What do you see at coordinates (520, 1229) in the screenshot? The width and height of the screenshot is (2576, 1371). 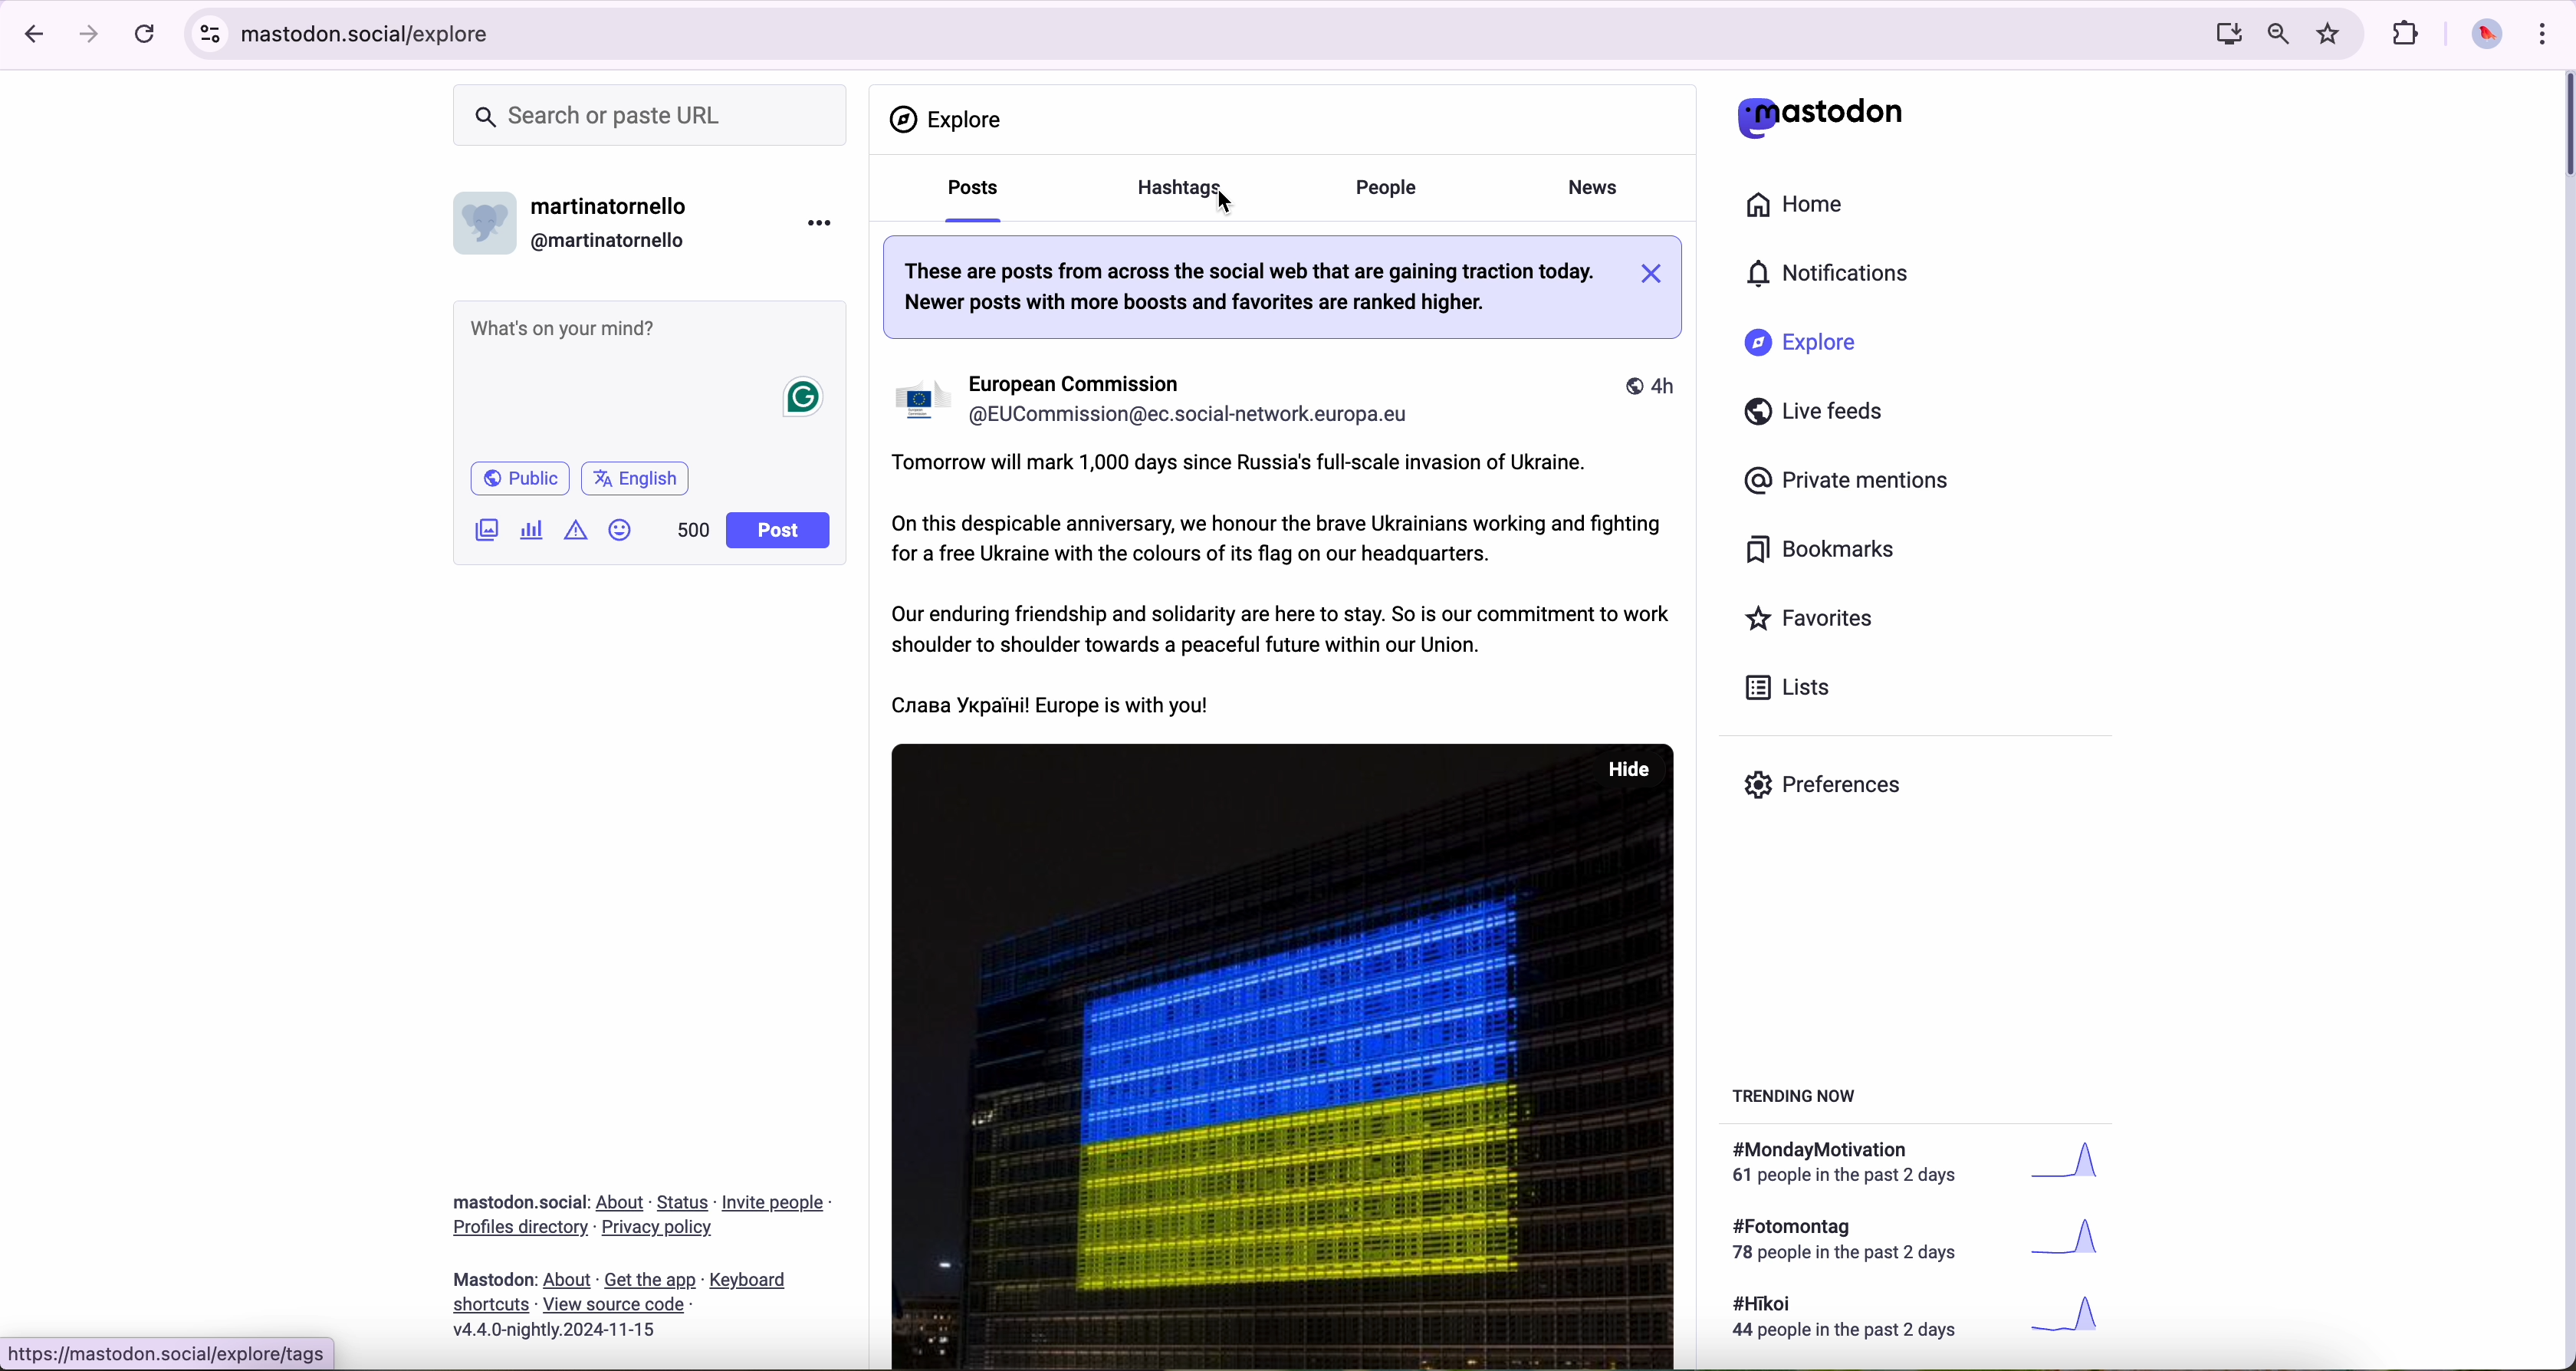 I see `link` at bounding box center [520, 1229].